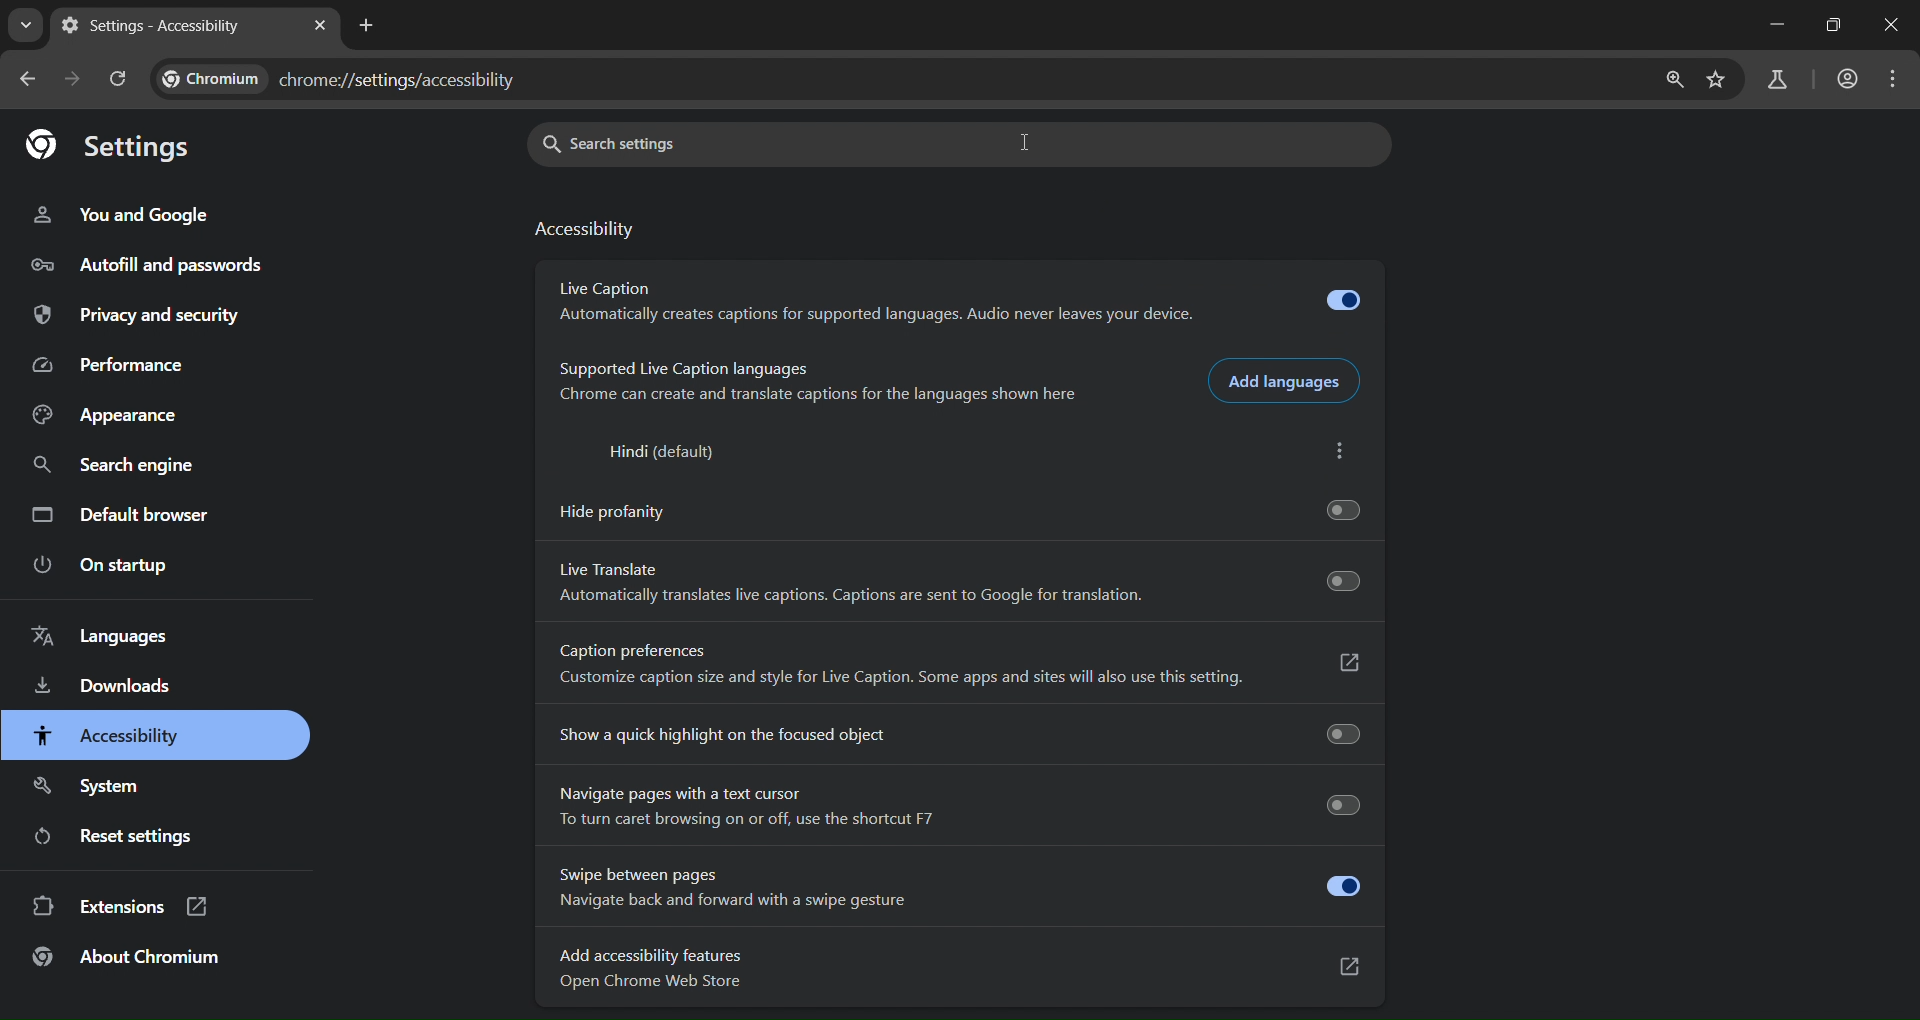 The height and width of the screenshot is (1020, 1920). What do you see at coordinates (29, 25) in the screenshot?
I see `search tabs` at bounding box center [29, 25].